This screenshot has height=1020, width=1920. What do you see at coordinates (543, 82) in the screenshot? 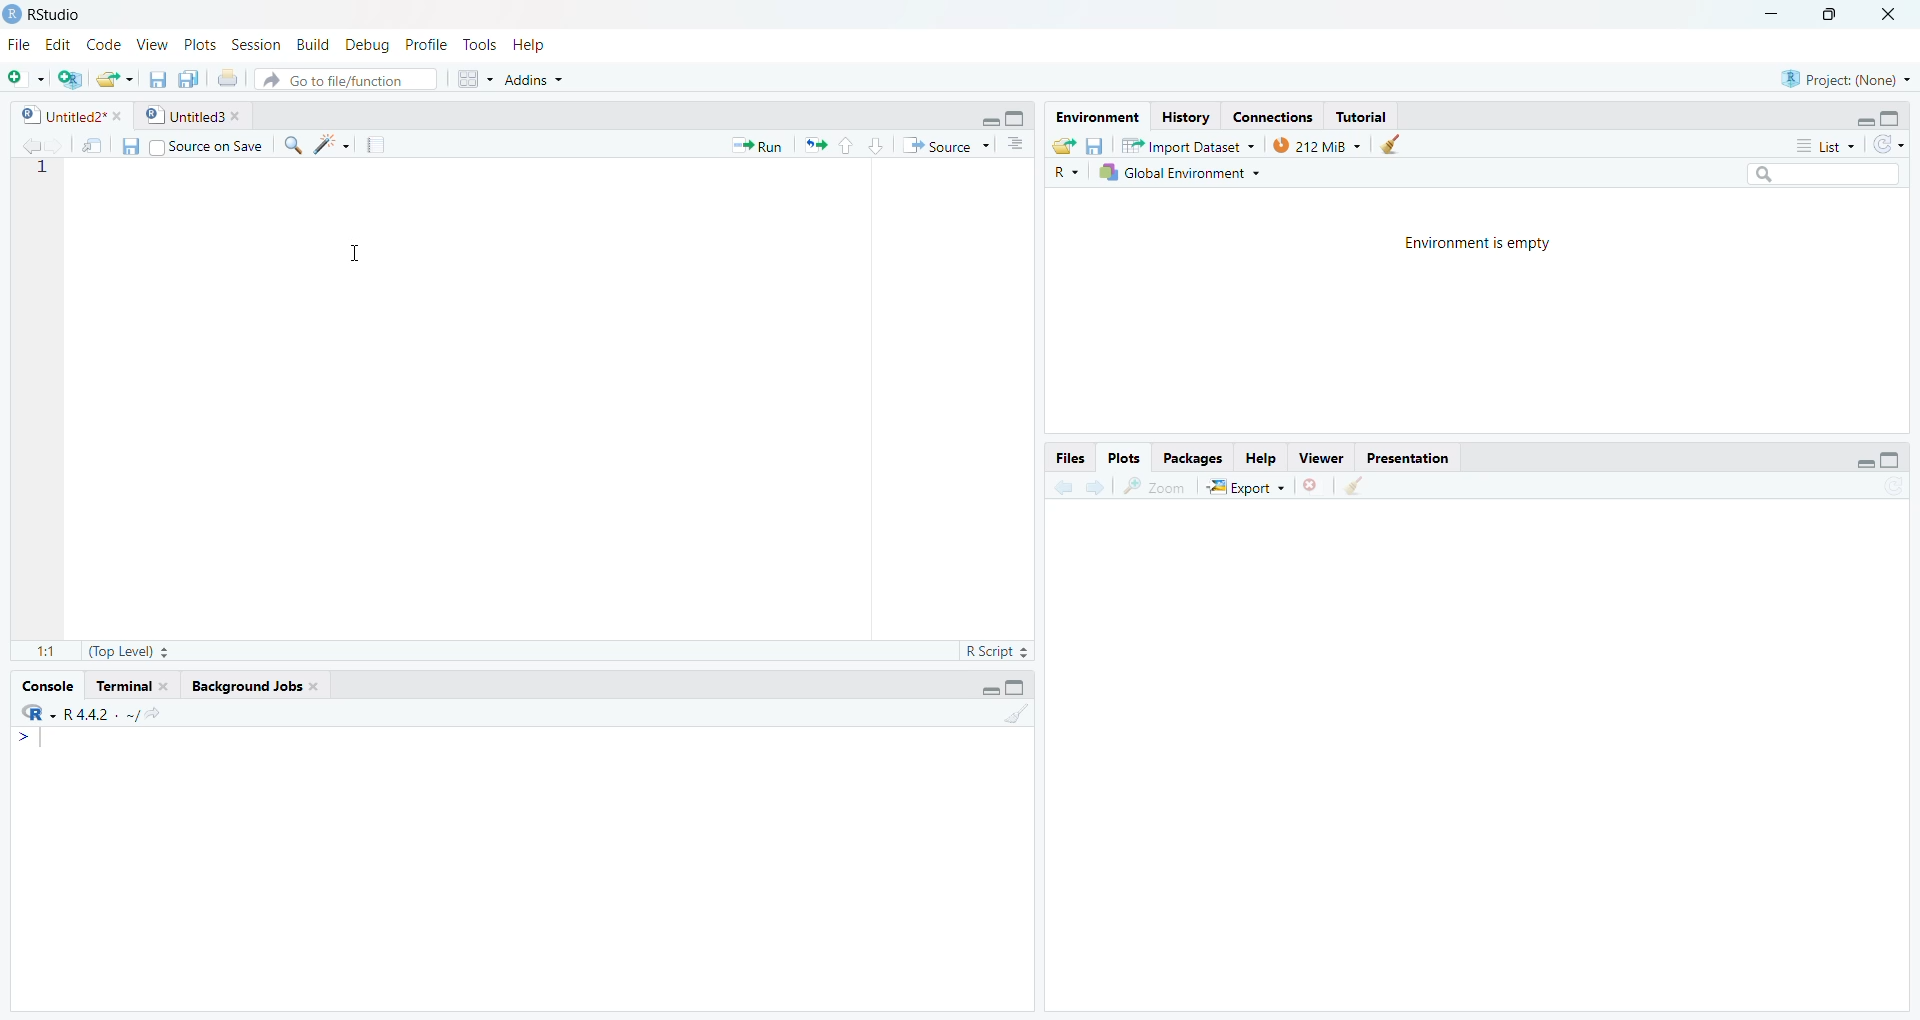
I see `addins` at bounding box center [543, 82].